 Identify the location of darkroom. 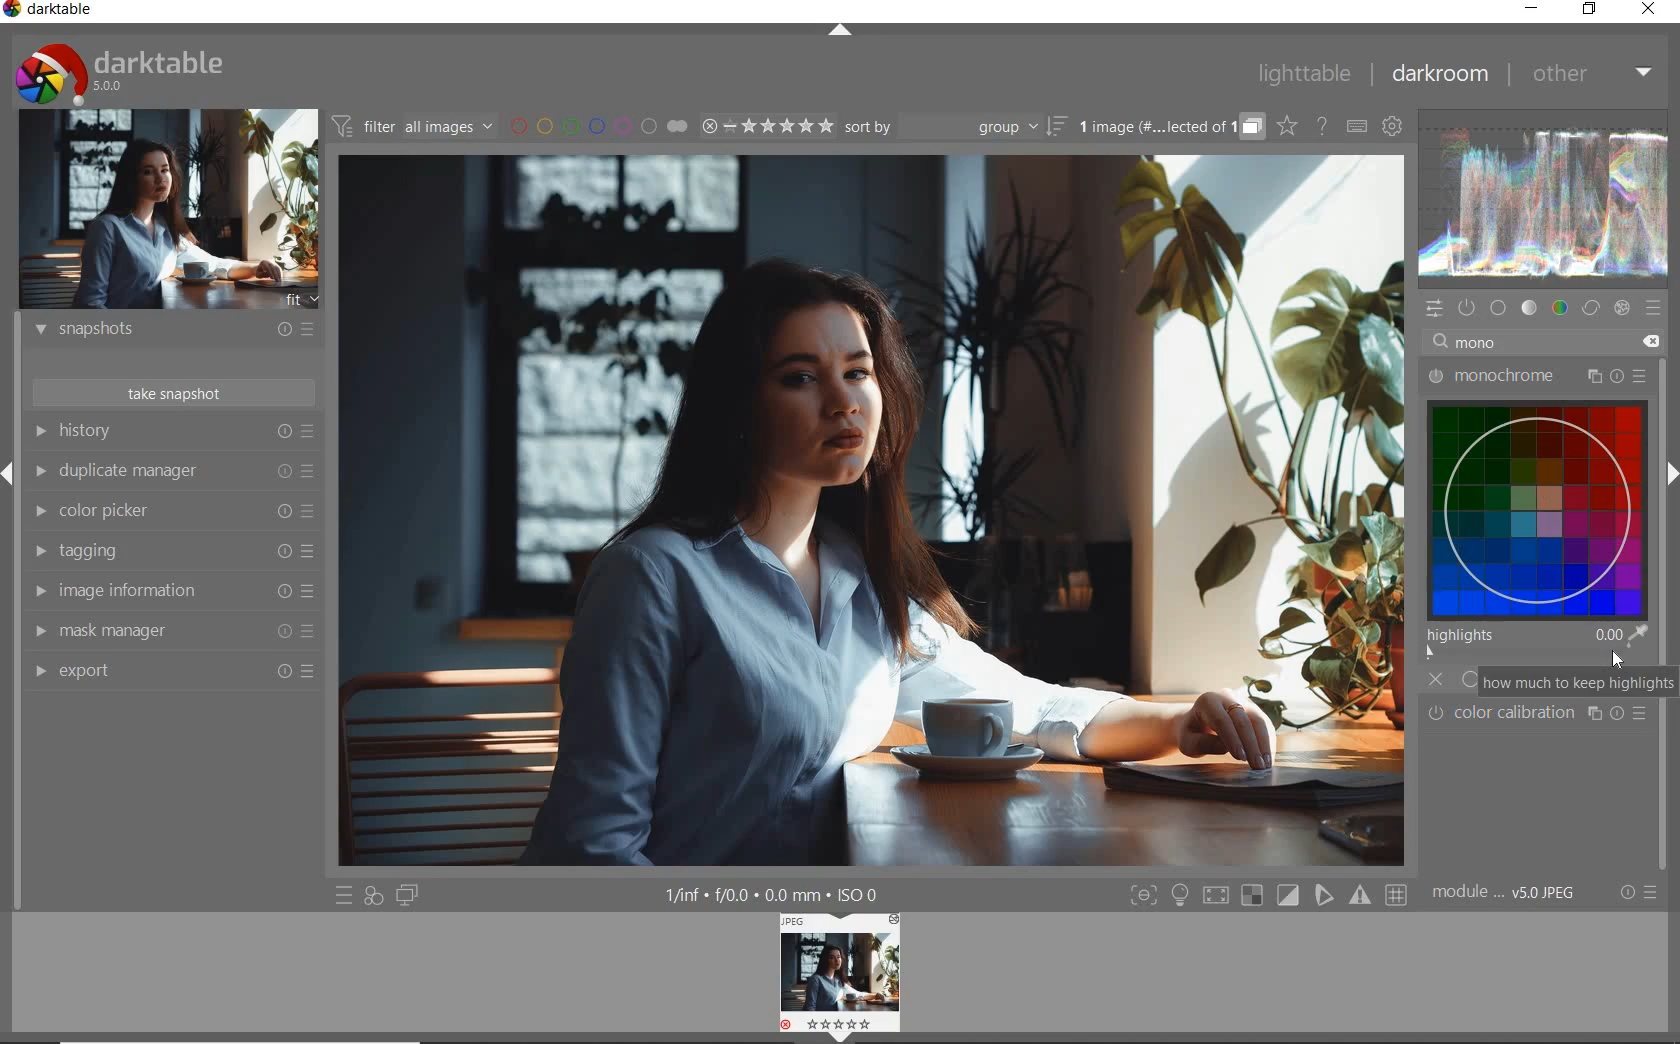
(1442, 75).